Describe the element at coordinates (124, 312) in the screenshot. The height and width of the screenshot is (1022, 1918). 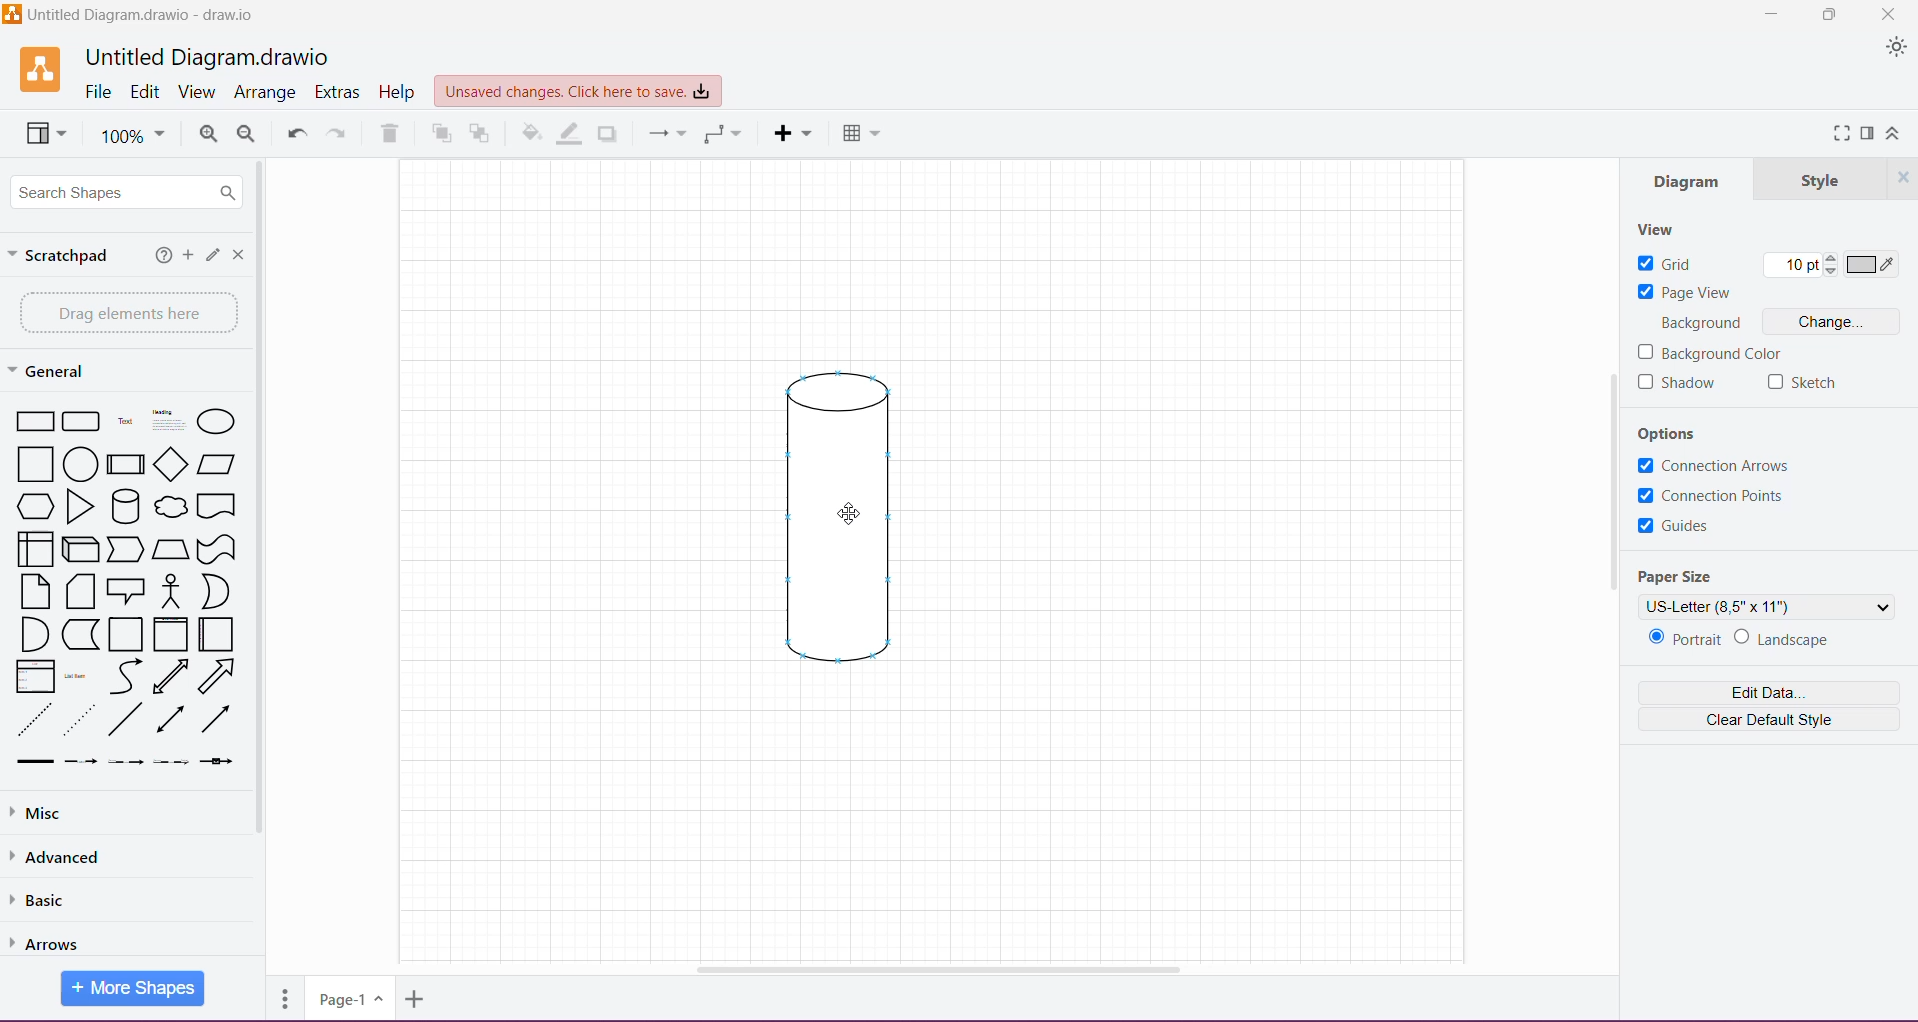
I see `Drag elements here` at that location.